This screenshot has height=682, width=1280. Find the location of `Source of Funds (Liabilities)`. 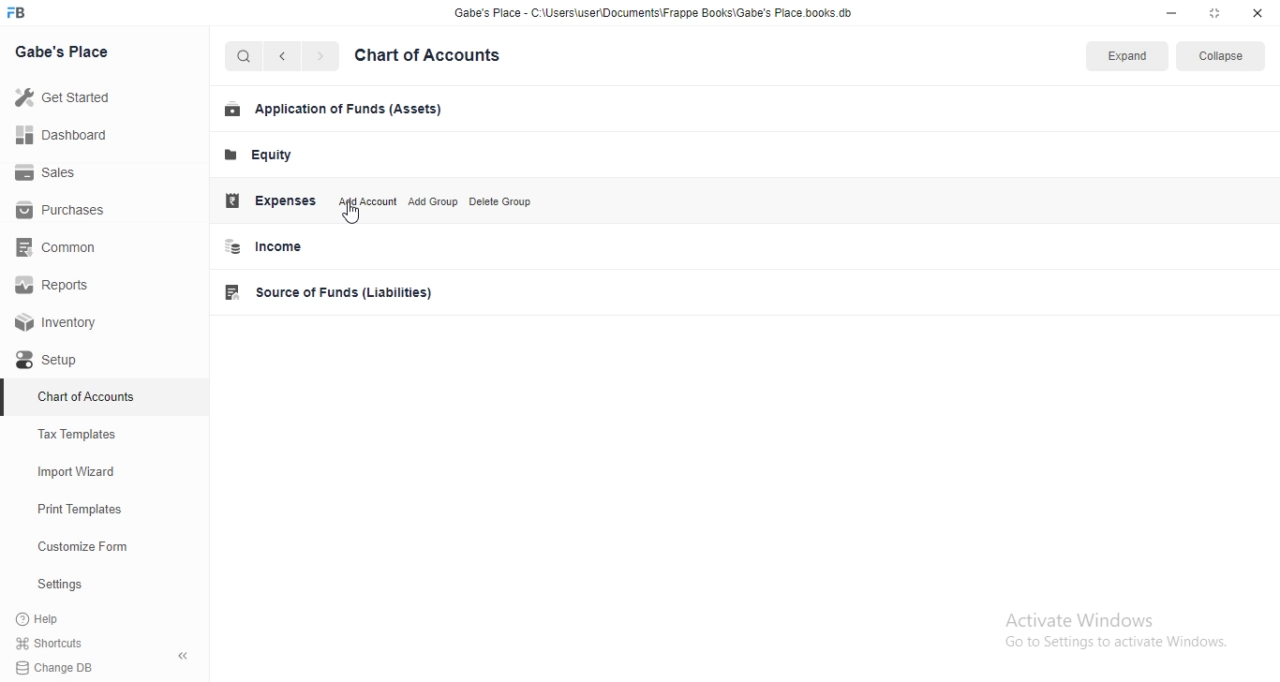

Source of Funds (Liabilities) is located at coordinates (336, 292).